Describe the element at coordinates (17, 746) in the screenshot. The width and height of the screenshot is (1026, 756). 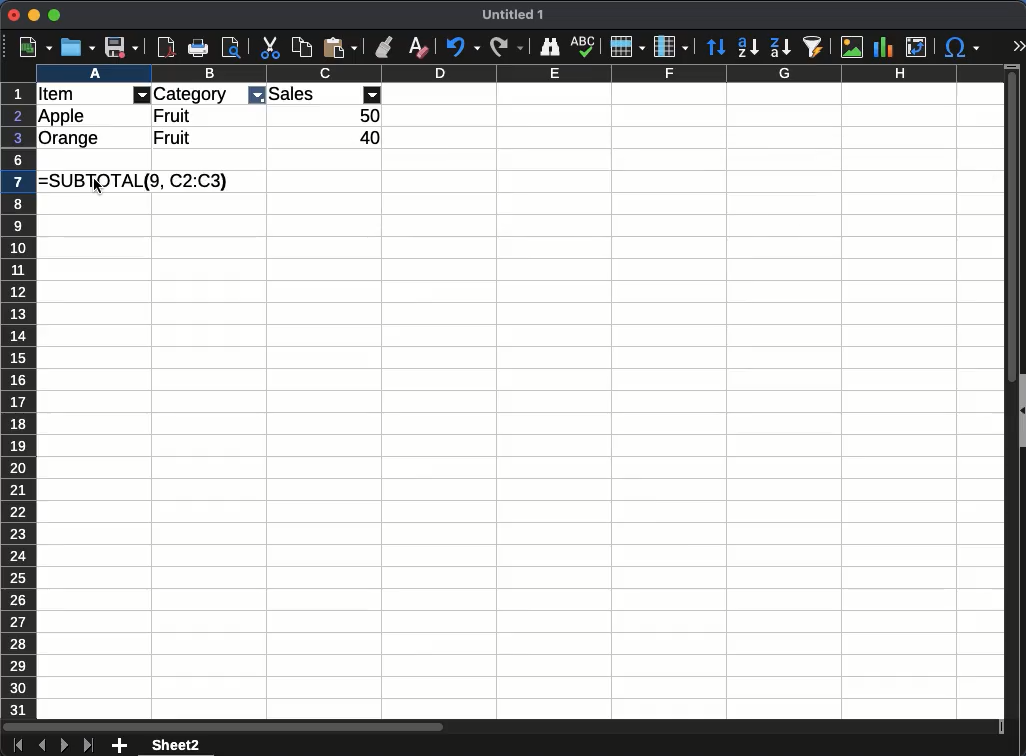
I see `first sheet` at that location.